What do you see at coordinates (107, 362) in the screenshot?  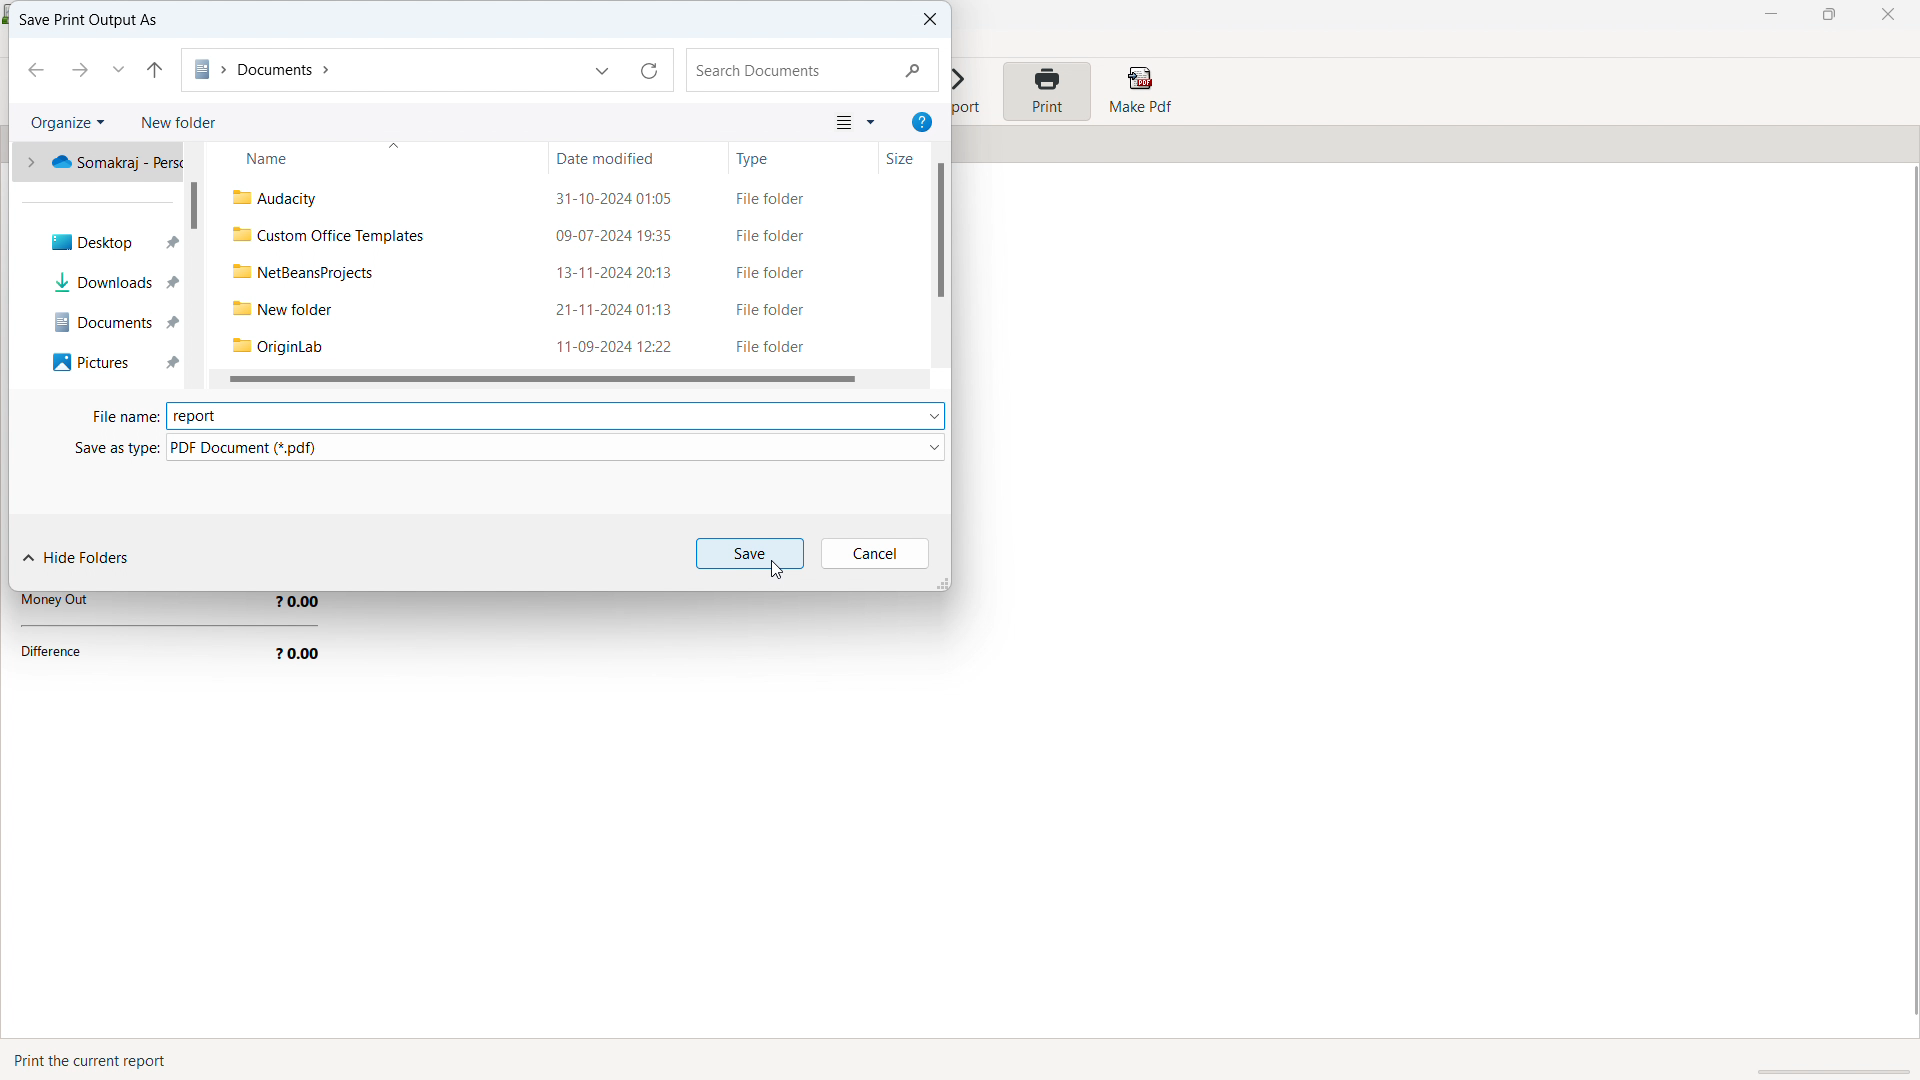 I see `PA pictures »` at bounding box center [107, 362].